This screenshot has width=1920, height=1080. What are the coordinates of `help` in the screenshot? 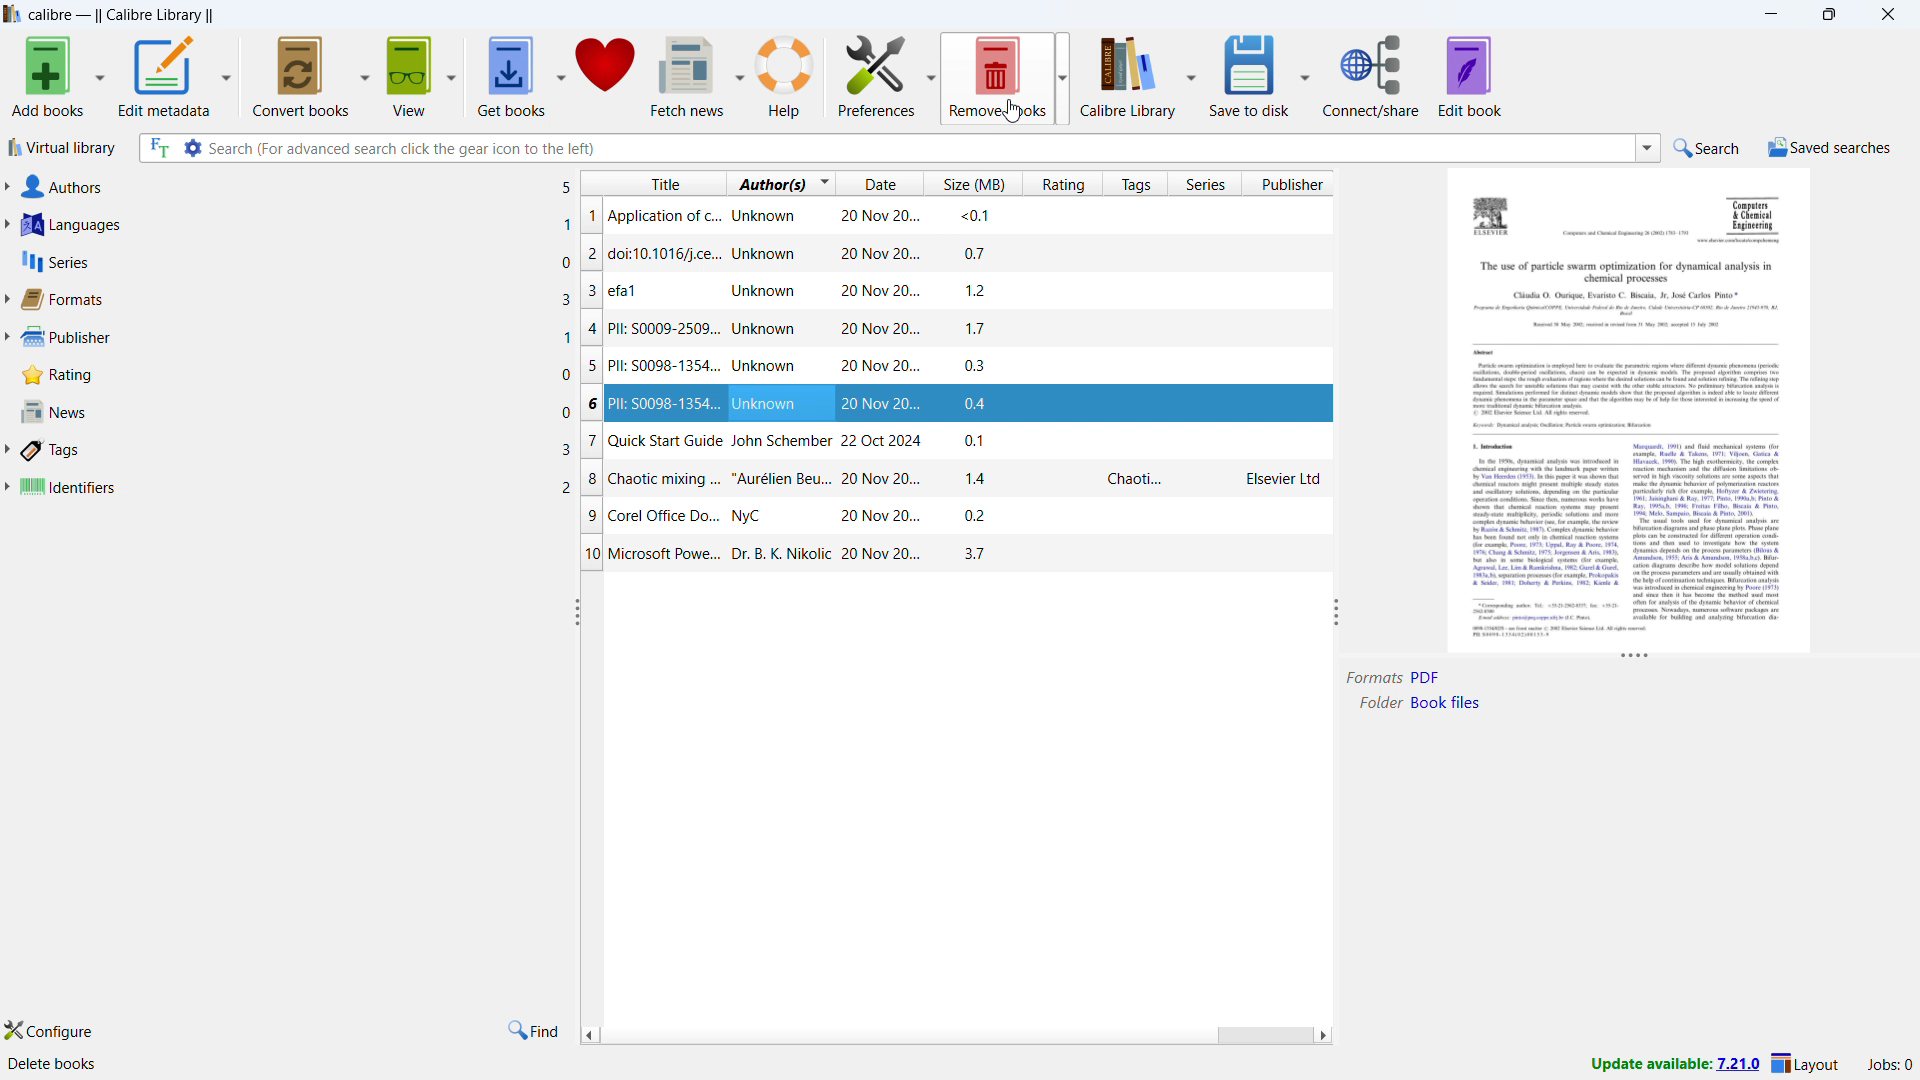 It's located at (786, 73).